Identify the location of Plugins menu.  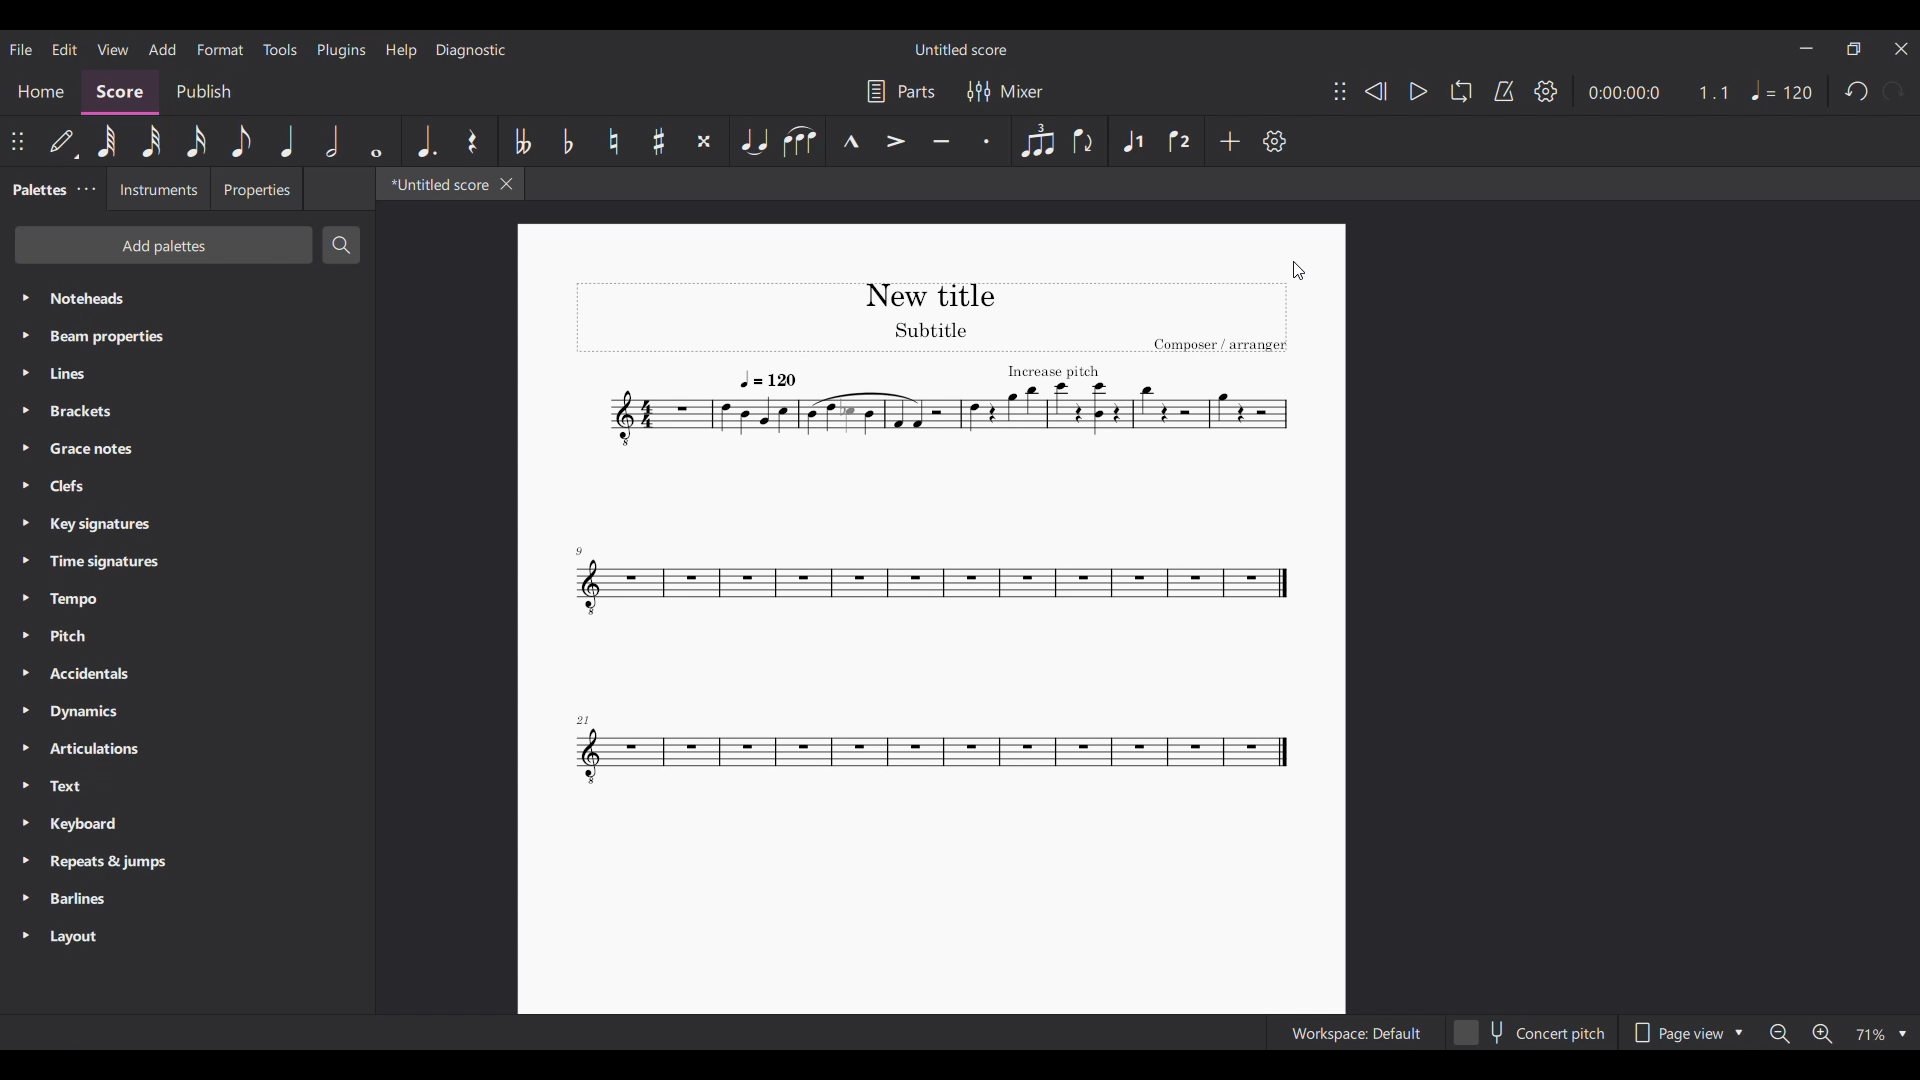
(341, 50).